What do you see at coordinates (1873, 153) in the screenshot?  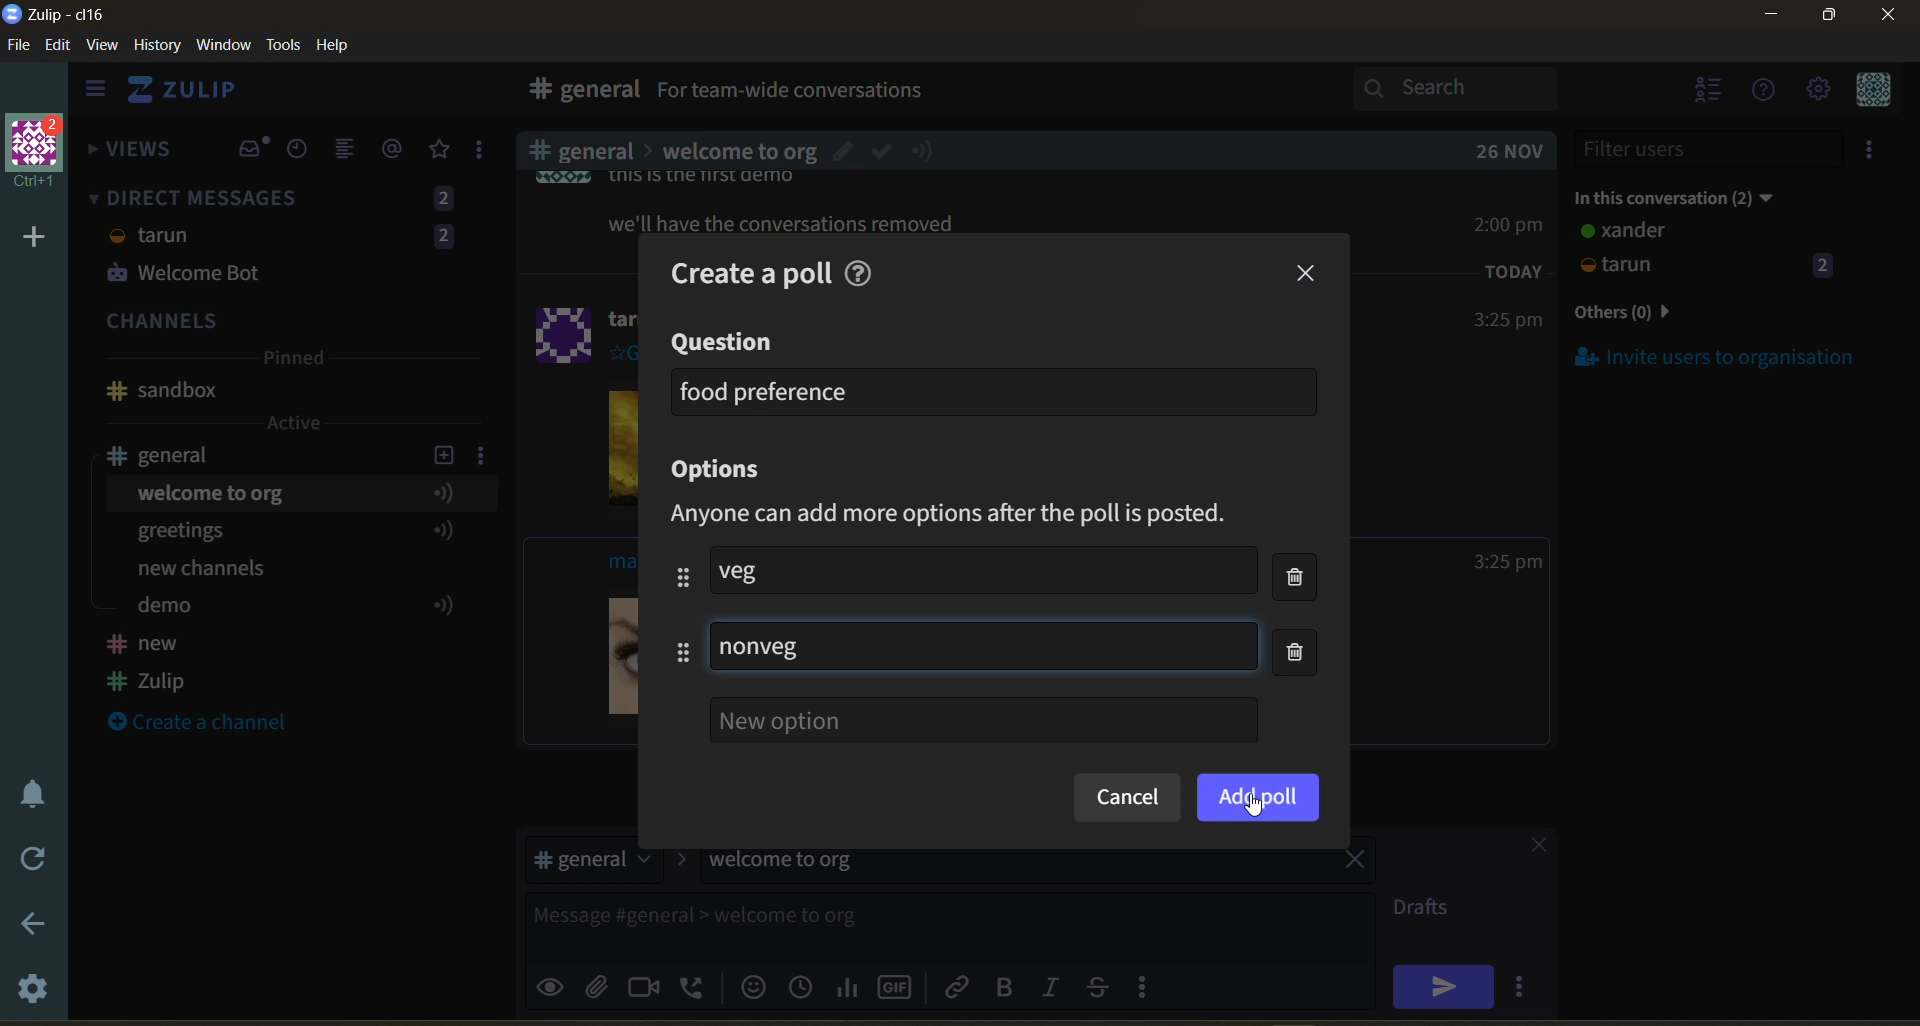 I see `invite users to organisation` at bounding box center [1873, 153].